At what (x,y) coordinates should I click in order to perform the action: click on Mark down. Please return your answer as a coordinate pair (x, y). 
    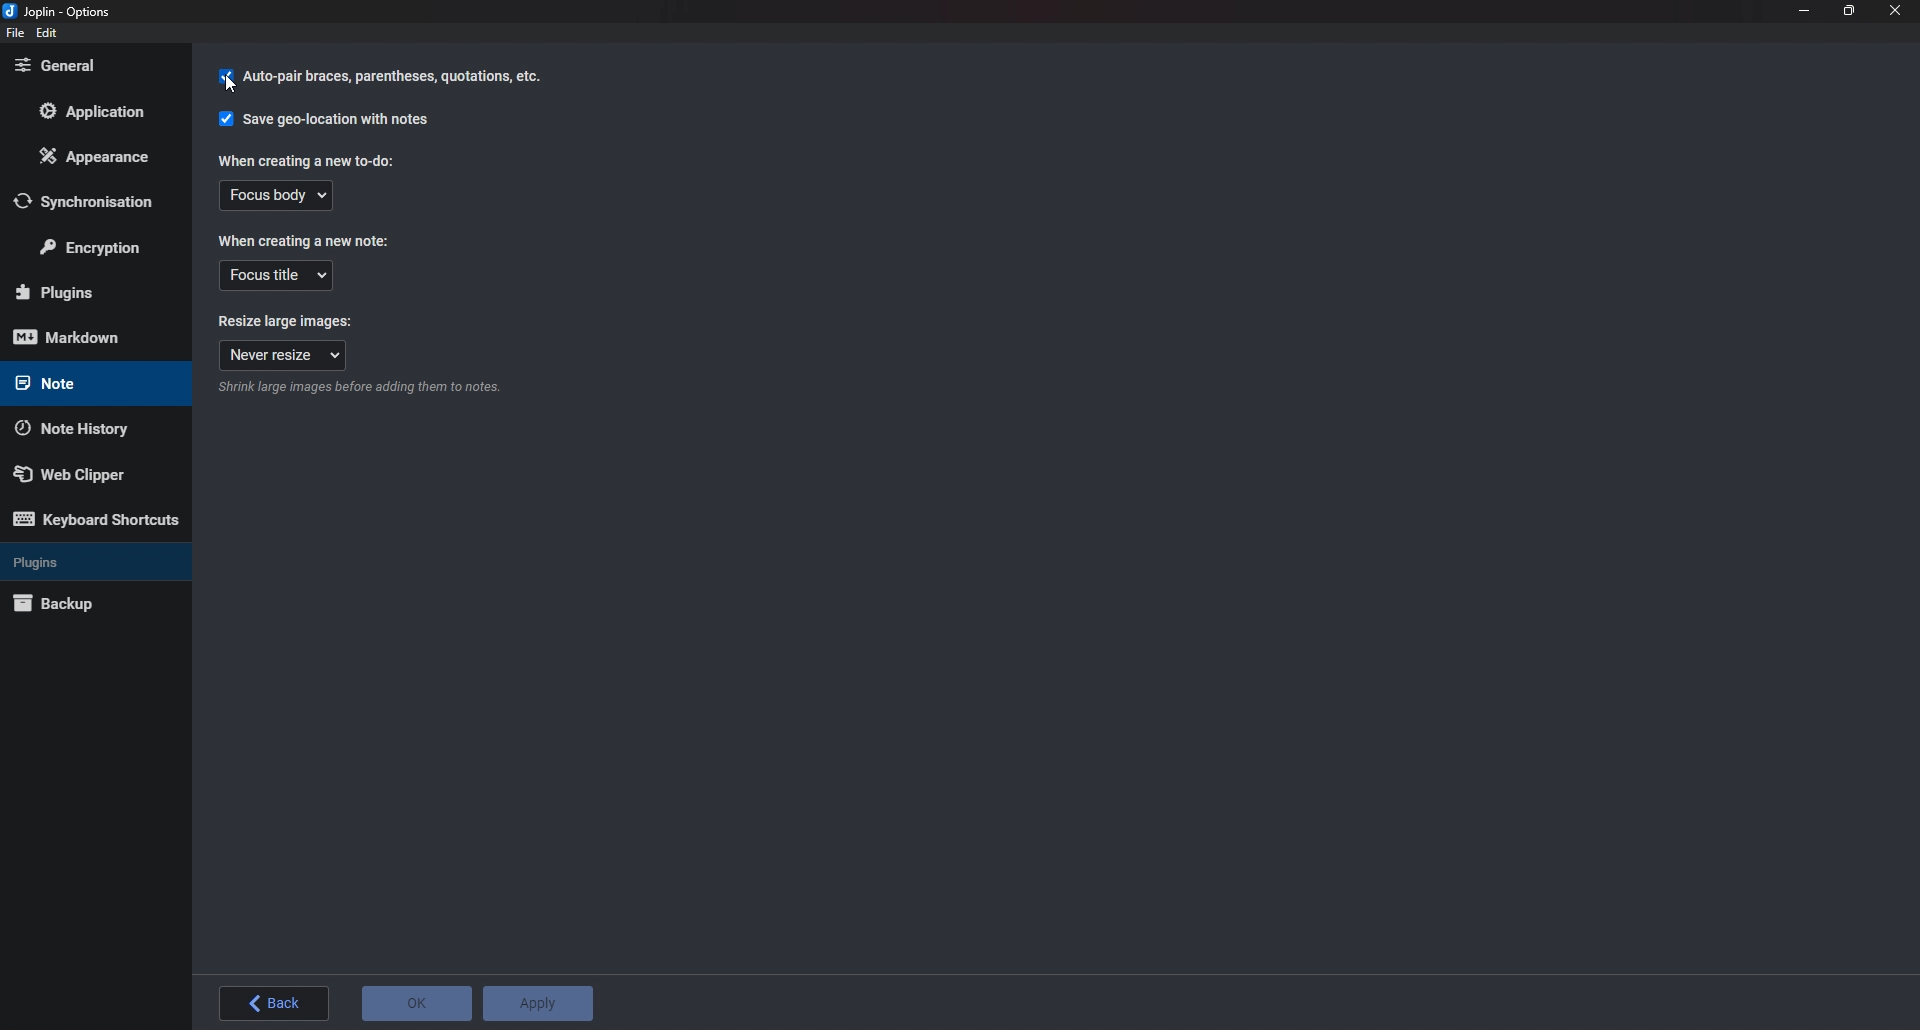
    Looking at the image, I should click on (87, 337).